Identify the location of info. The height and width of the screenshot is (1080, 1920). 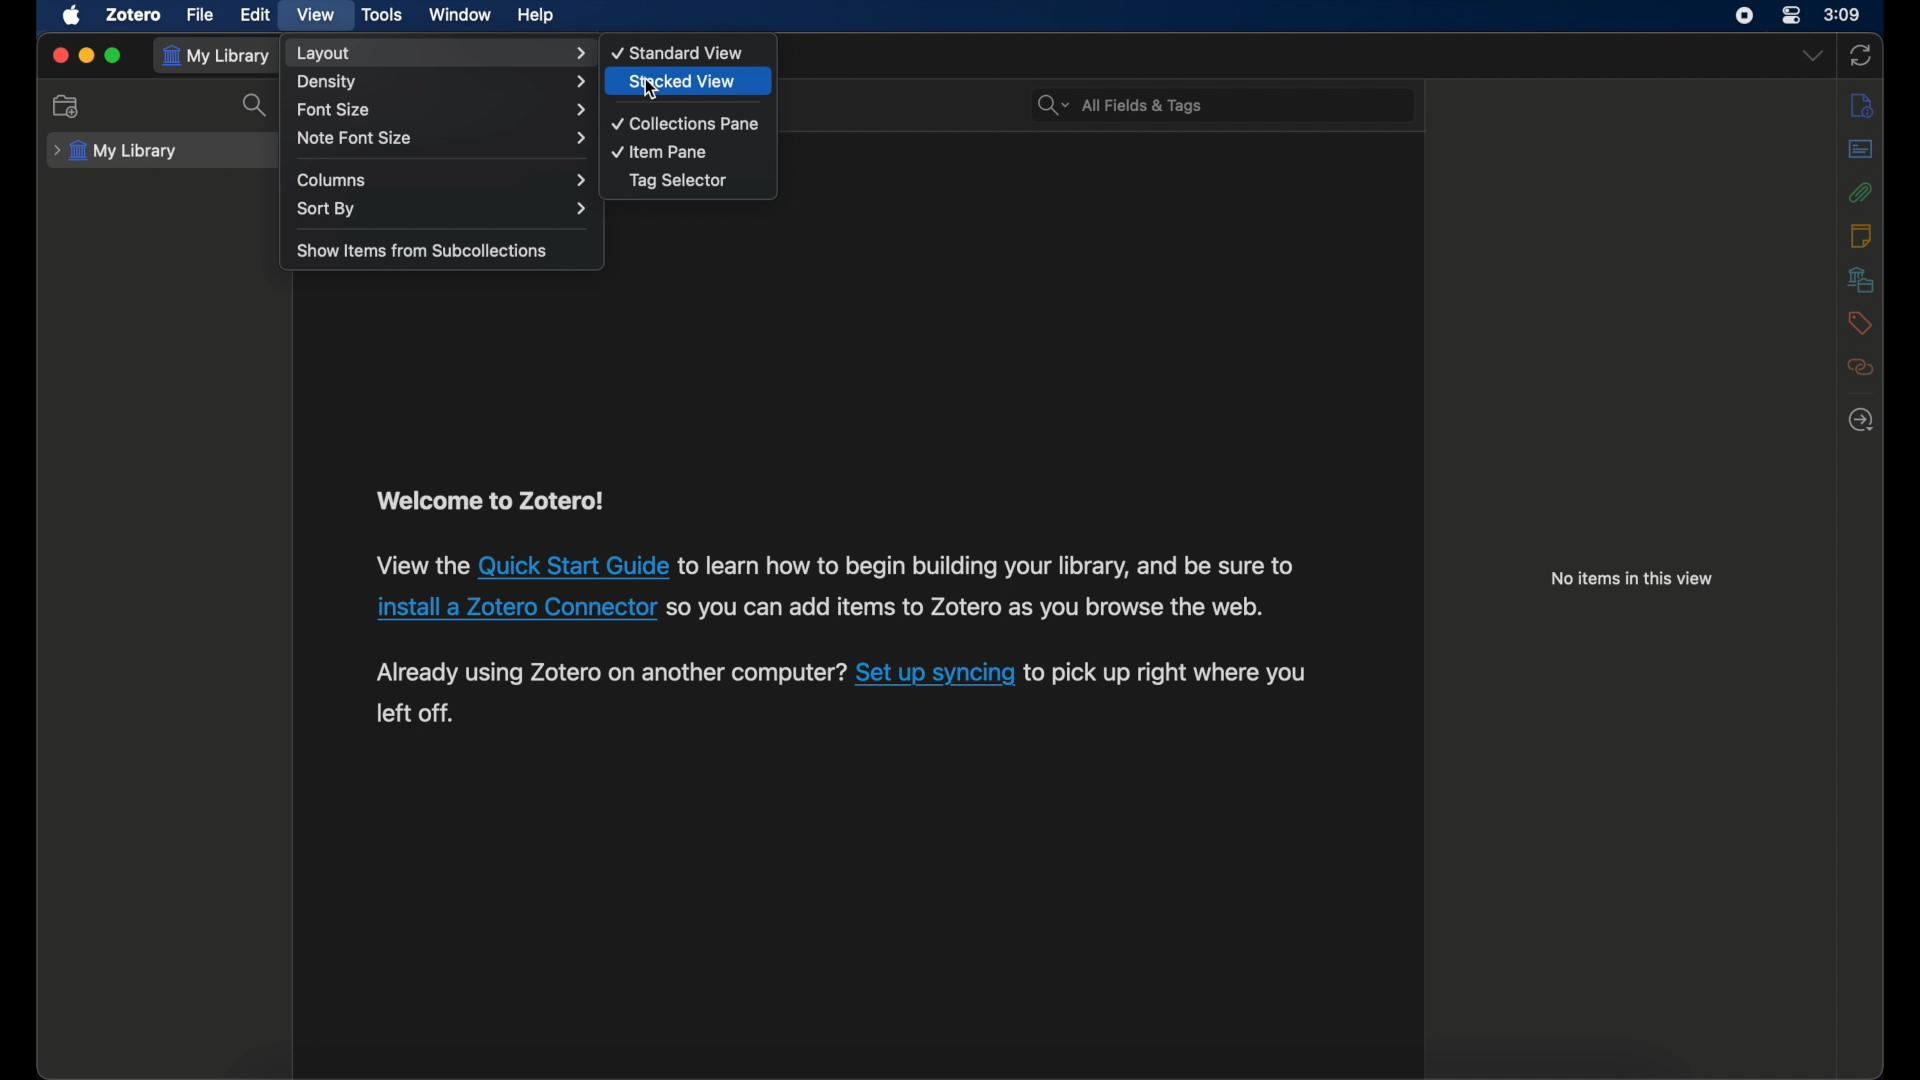
(1861, 105).